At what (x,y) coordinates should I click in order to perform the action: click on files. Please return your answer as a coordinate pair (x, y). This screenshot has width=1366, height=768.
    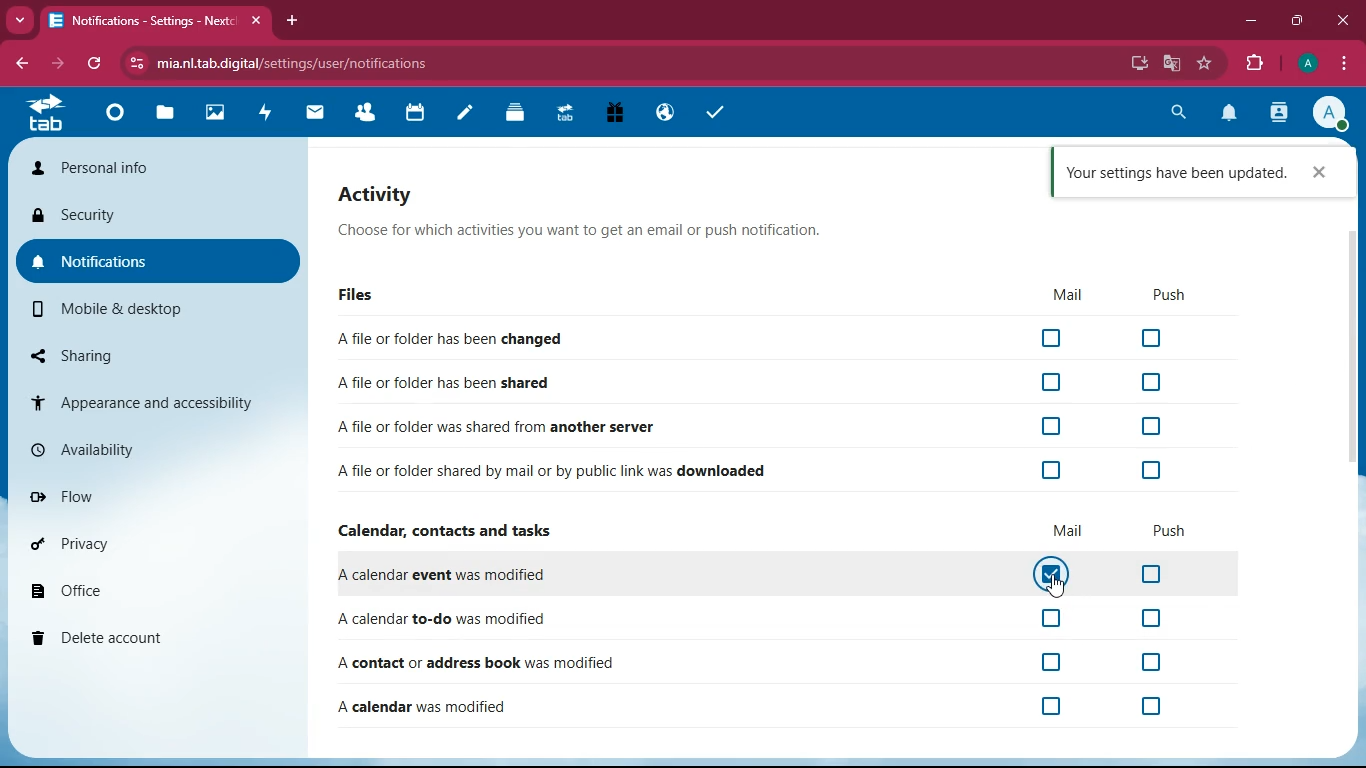
    Looking at the image, I should click on (167, 114).